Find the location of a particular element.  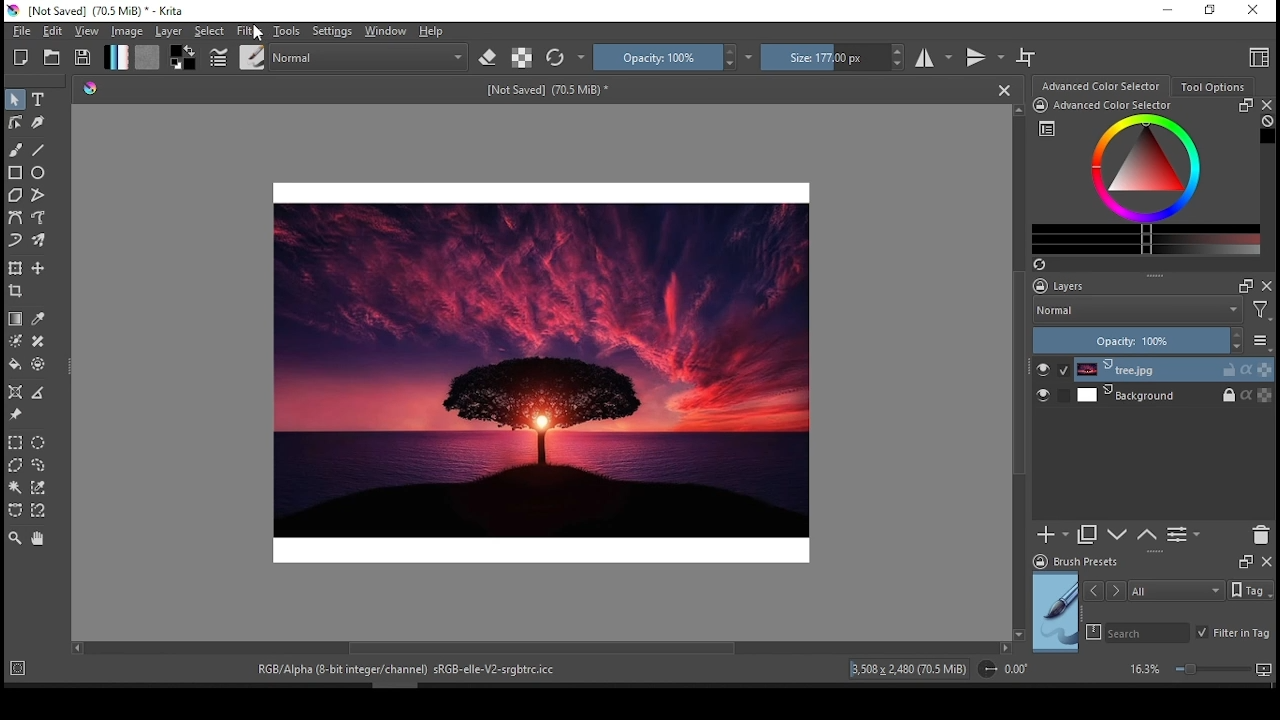

set eraser mode is located at coordinates (490, 57).